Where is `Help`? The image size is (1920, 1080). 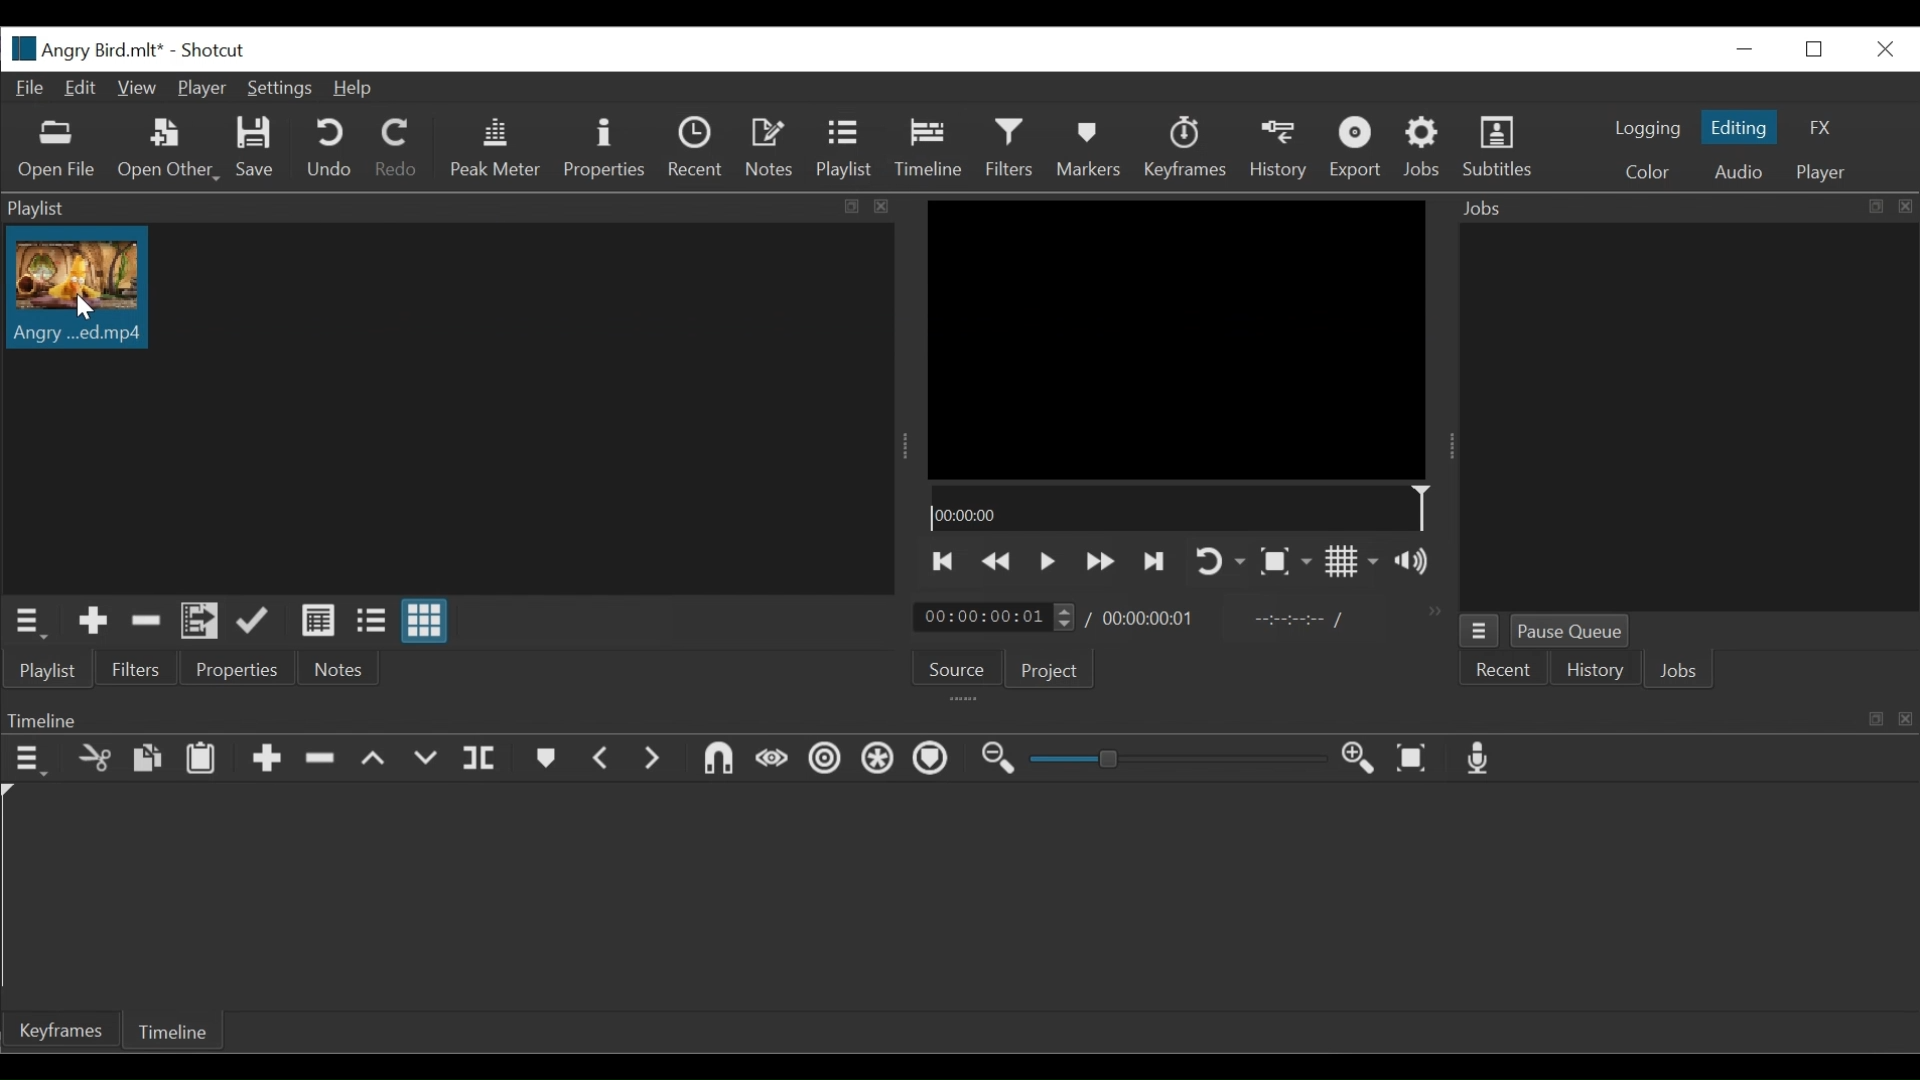 Help is located at coordinates (353, 88).